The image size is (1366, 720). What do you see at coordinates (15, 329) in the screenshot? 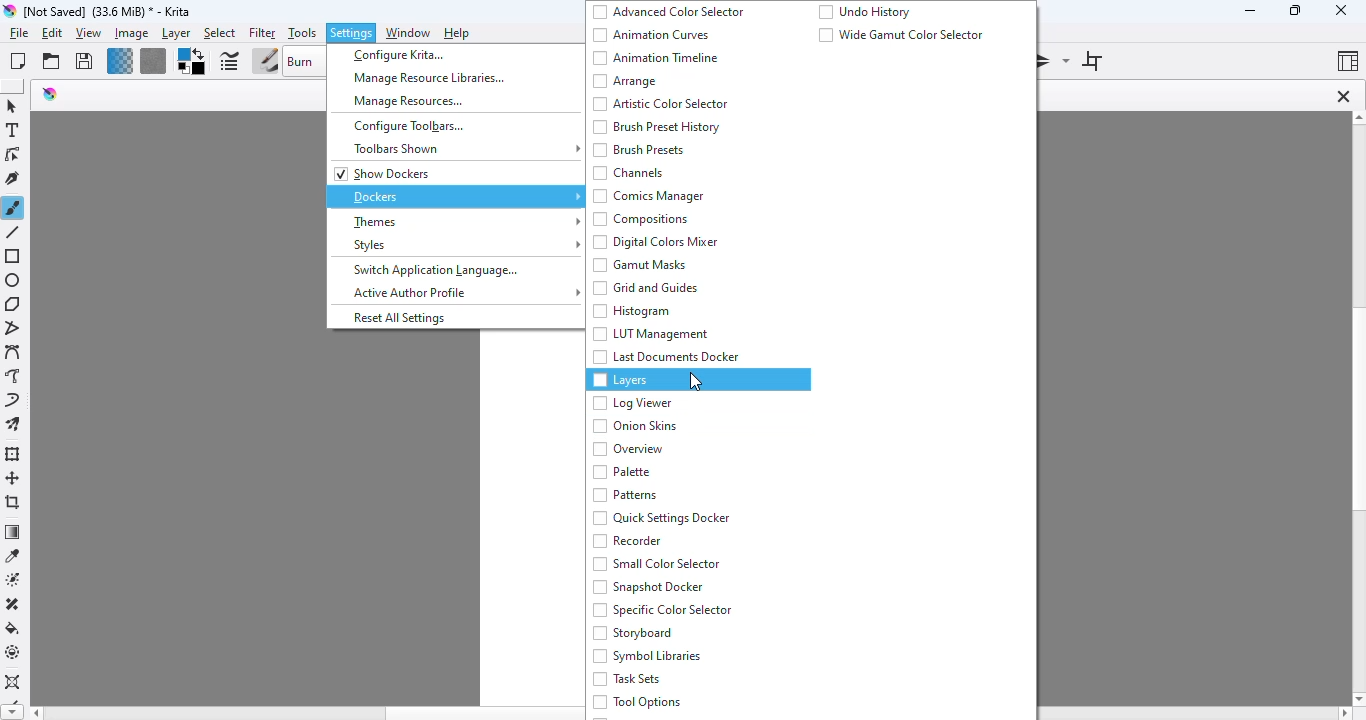
I see `polyline tool` at bounding box center [15, 329].